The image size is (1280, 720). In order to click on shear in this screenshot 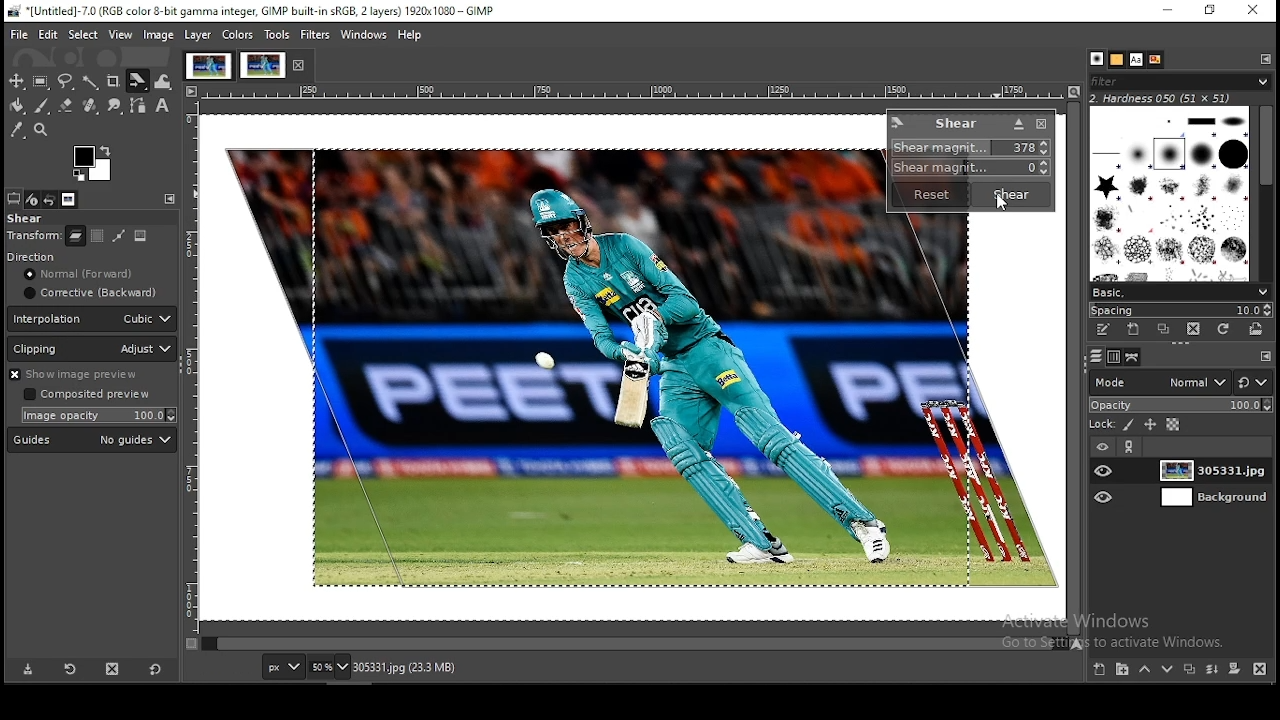, I will do `click(1008, 194)`.